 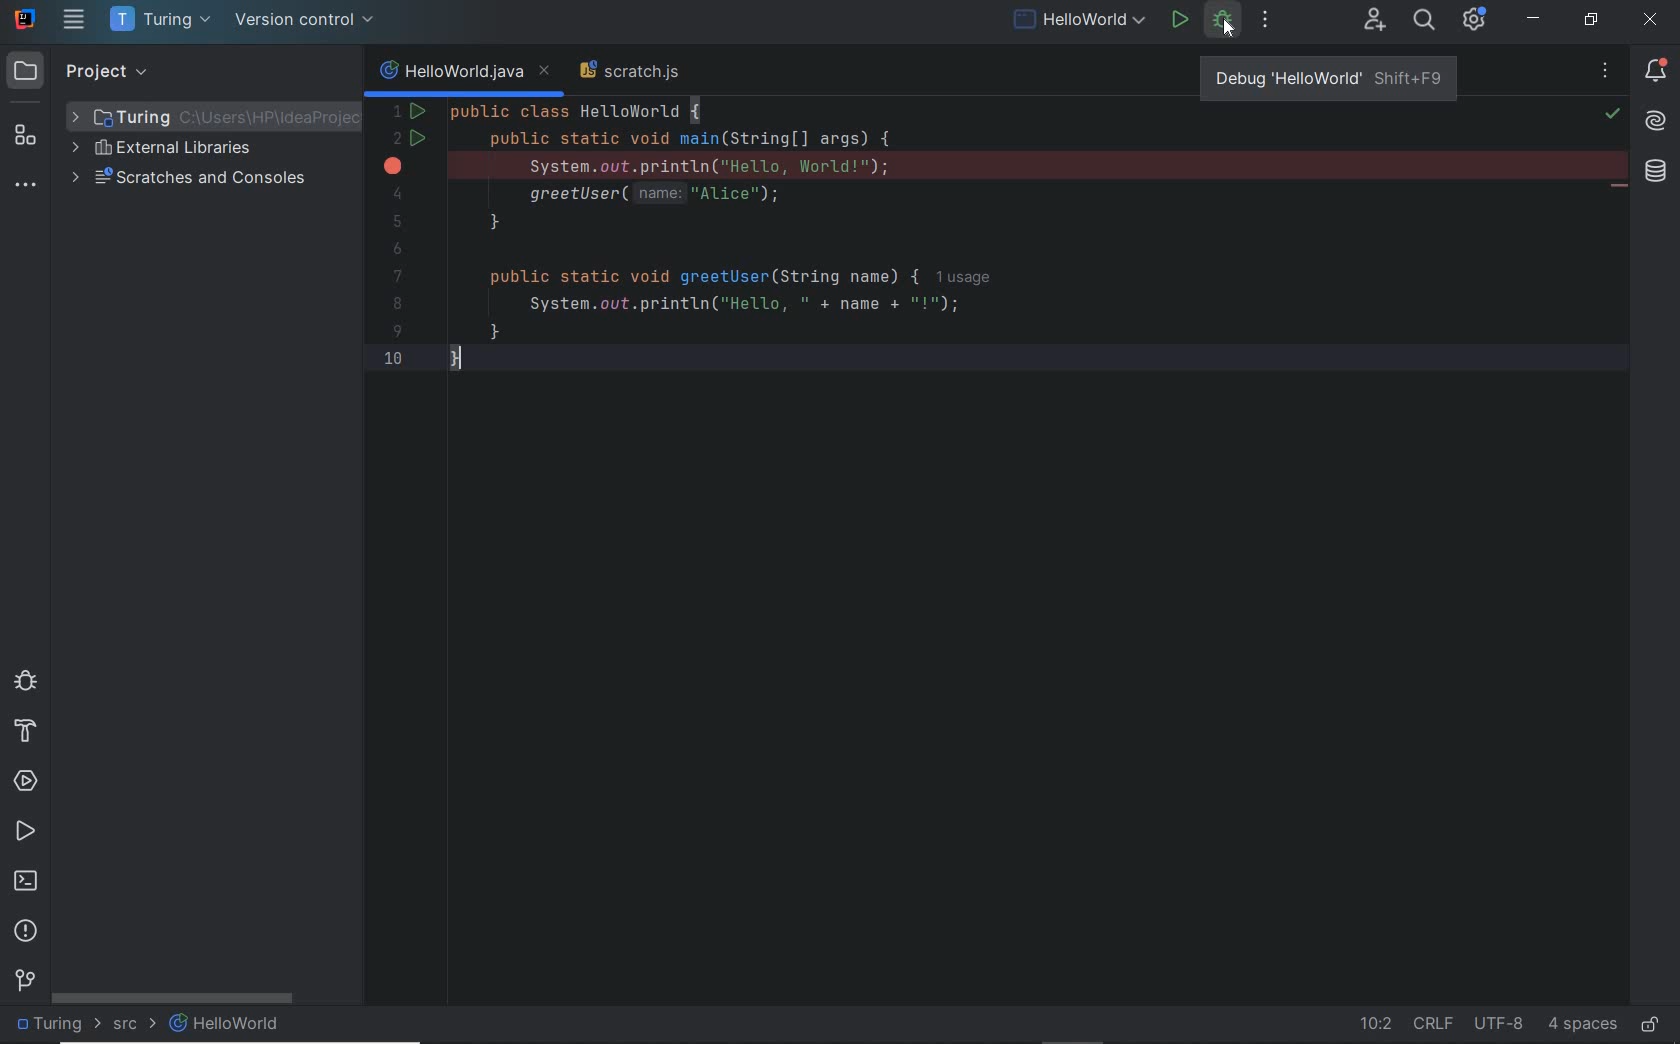 What do you see at coordinates (25, 19) in the screenshot?
I see `system name` at bounding box center [25, 19].